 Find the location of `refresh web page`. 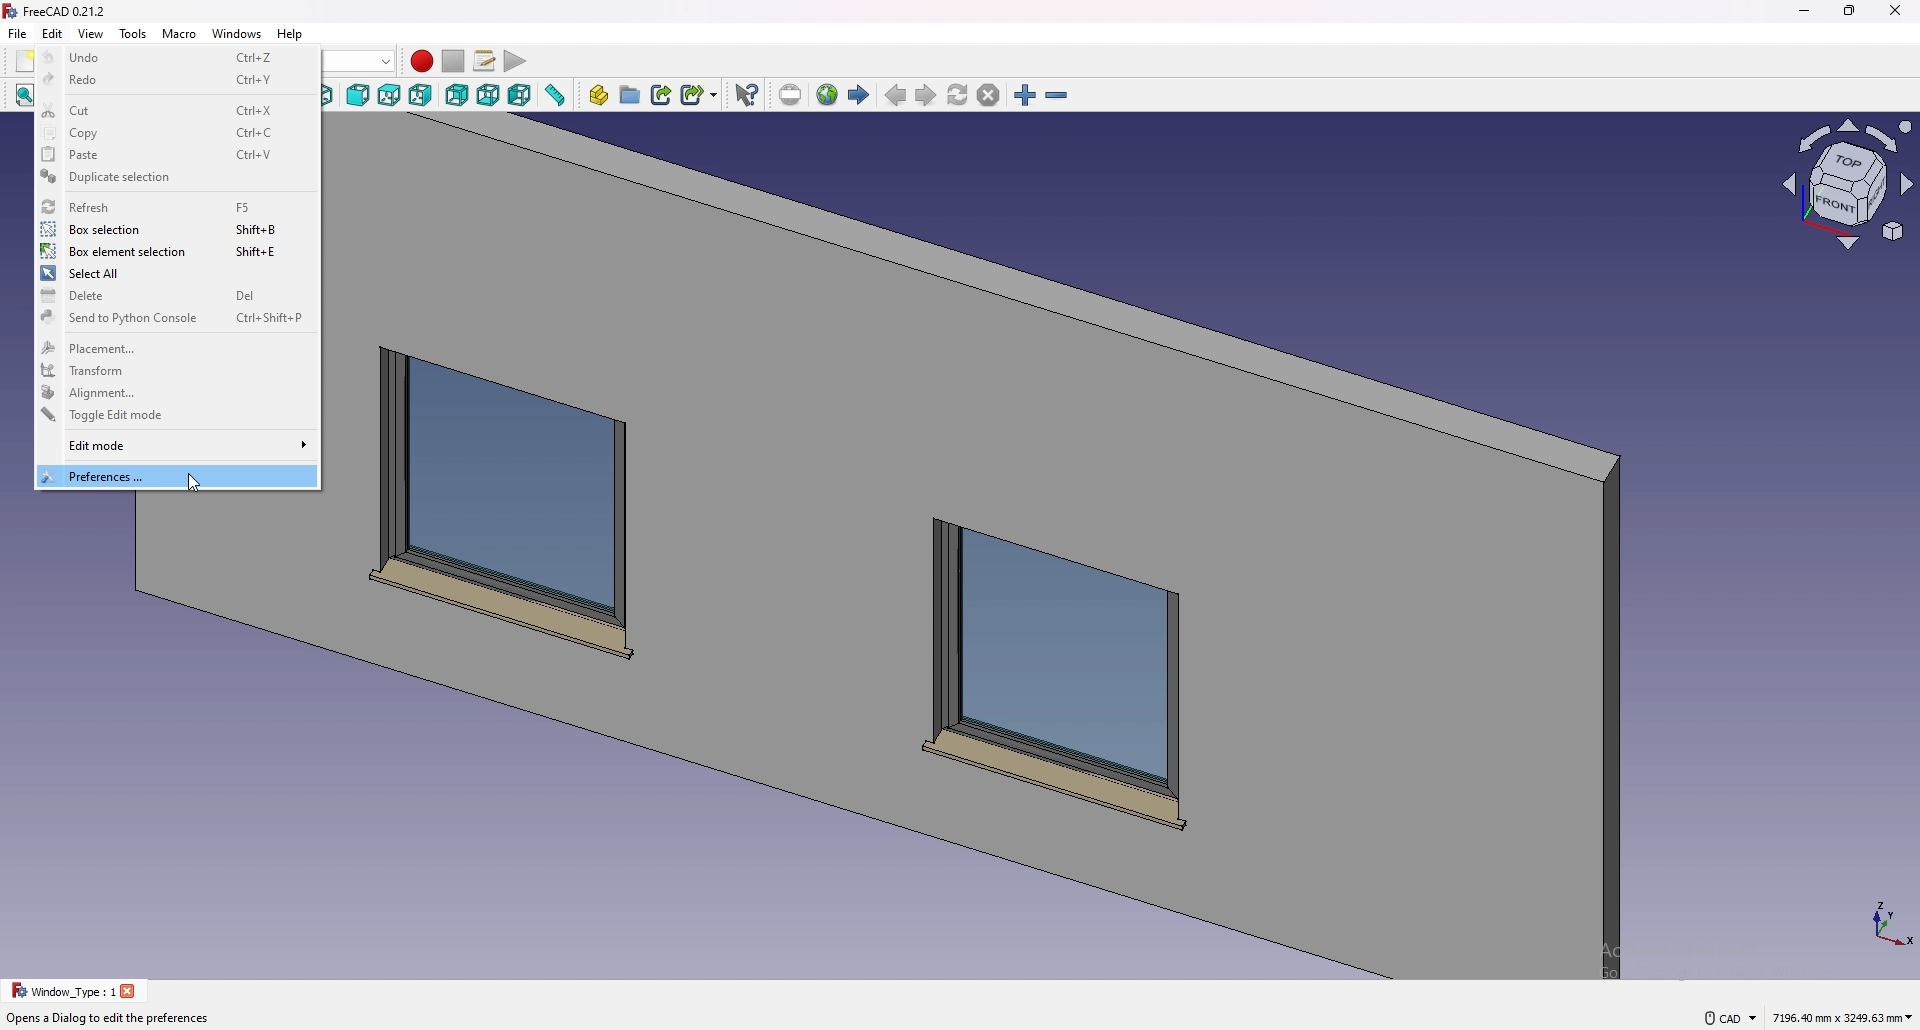

refresh web page is located at coordinates (959, 95).